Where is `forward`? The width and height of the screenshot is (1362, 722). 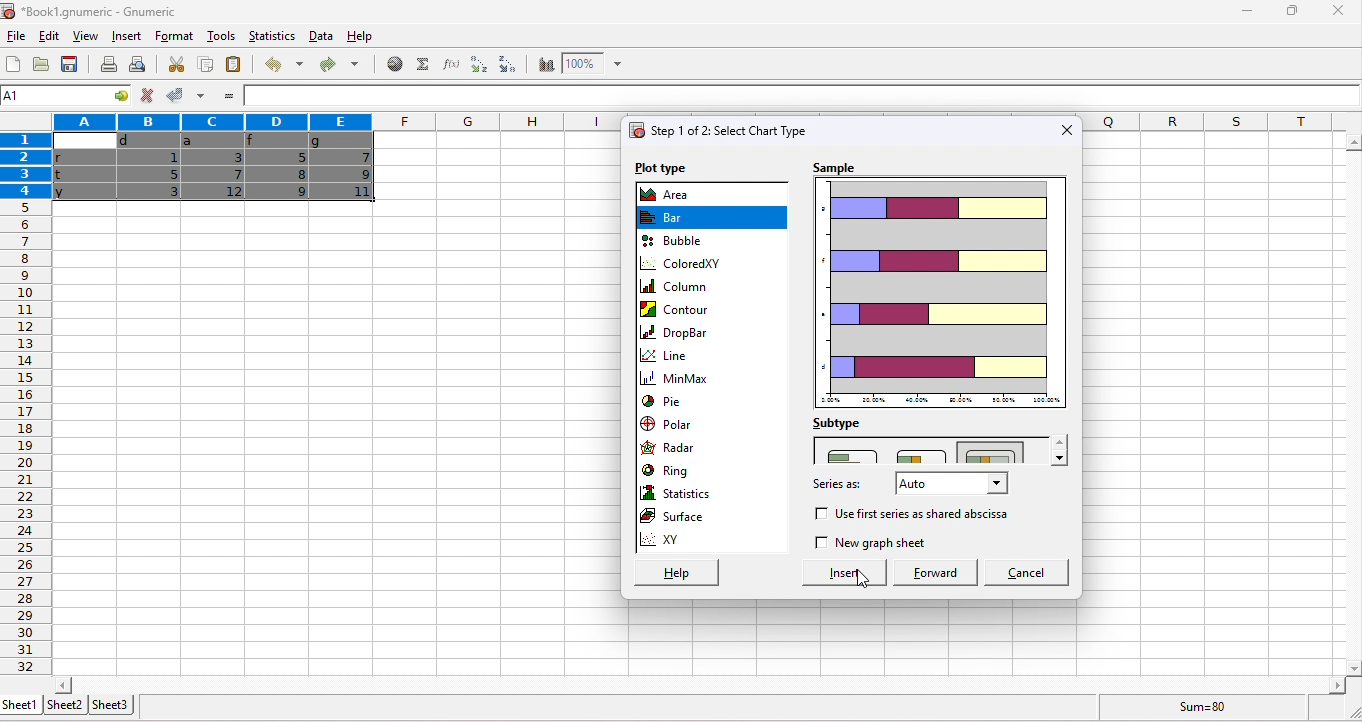
forward is located at coordinates (932, 573).